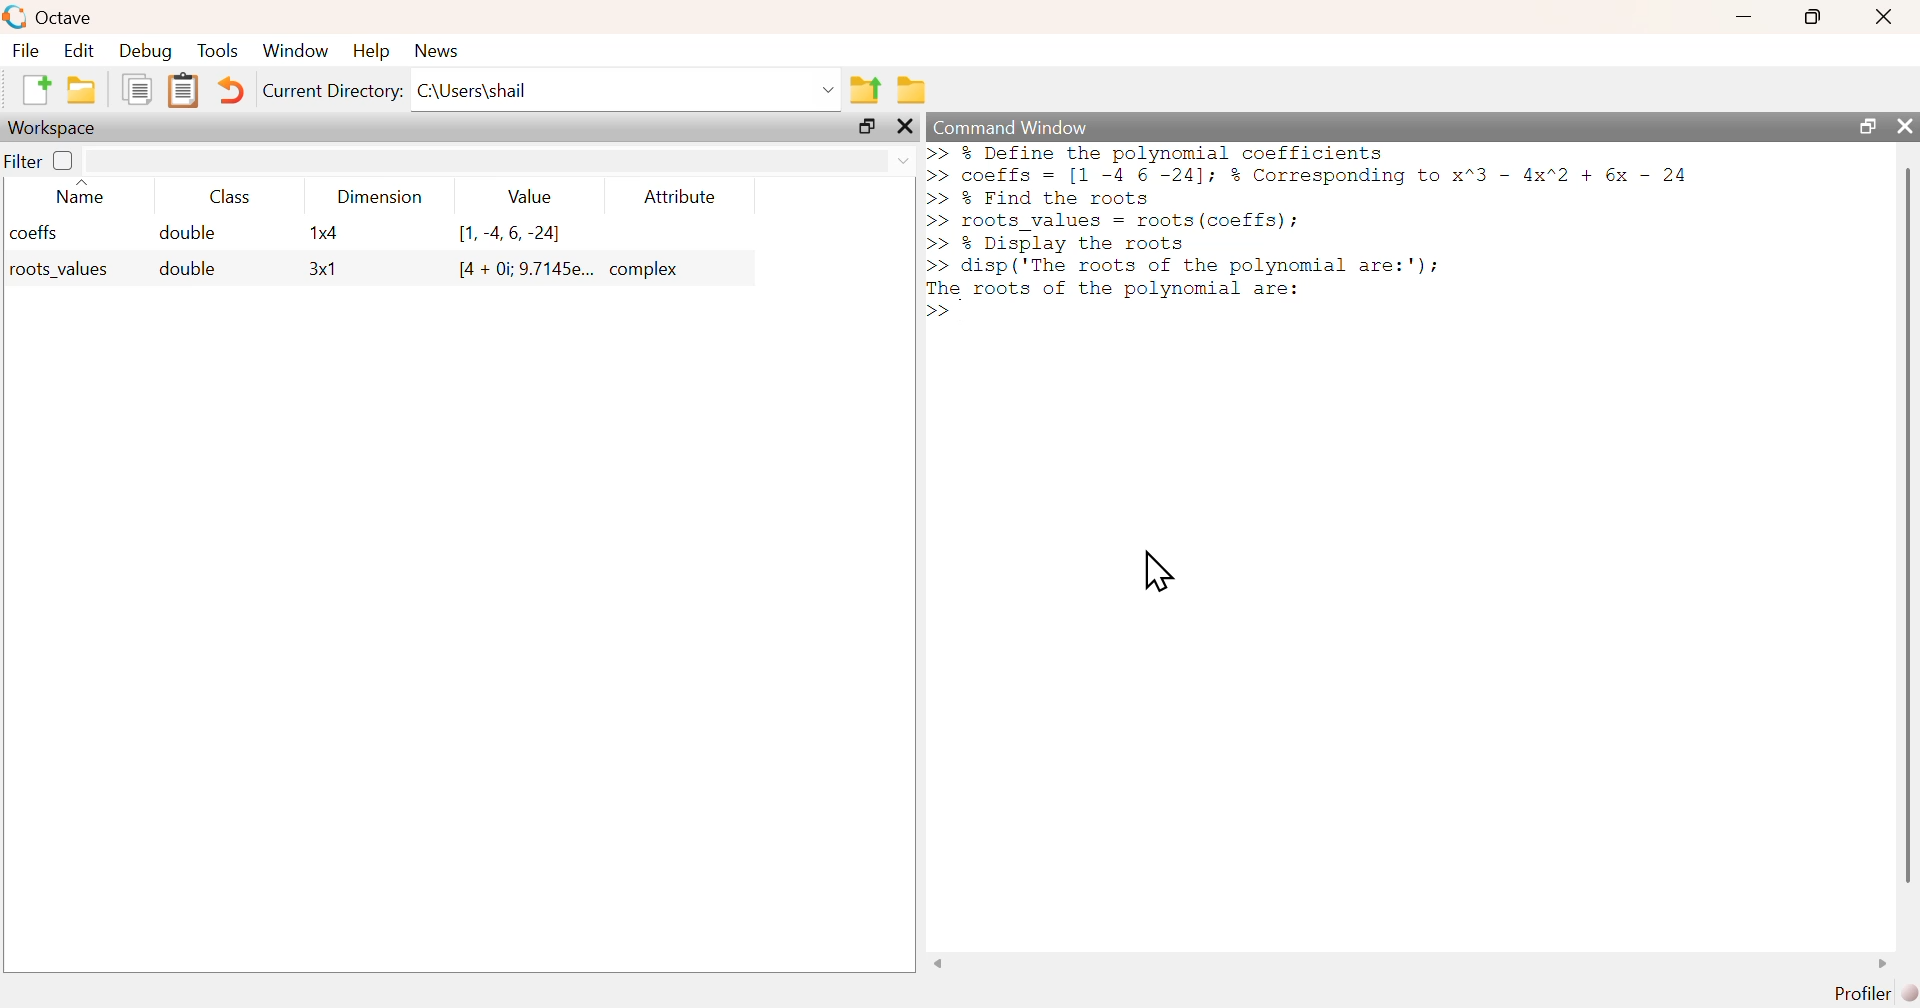  I want to click on [4 + 0i; 9.7145e..., so click(525, 269).